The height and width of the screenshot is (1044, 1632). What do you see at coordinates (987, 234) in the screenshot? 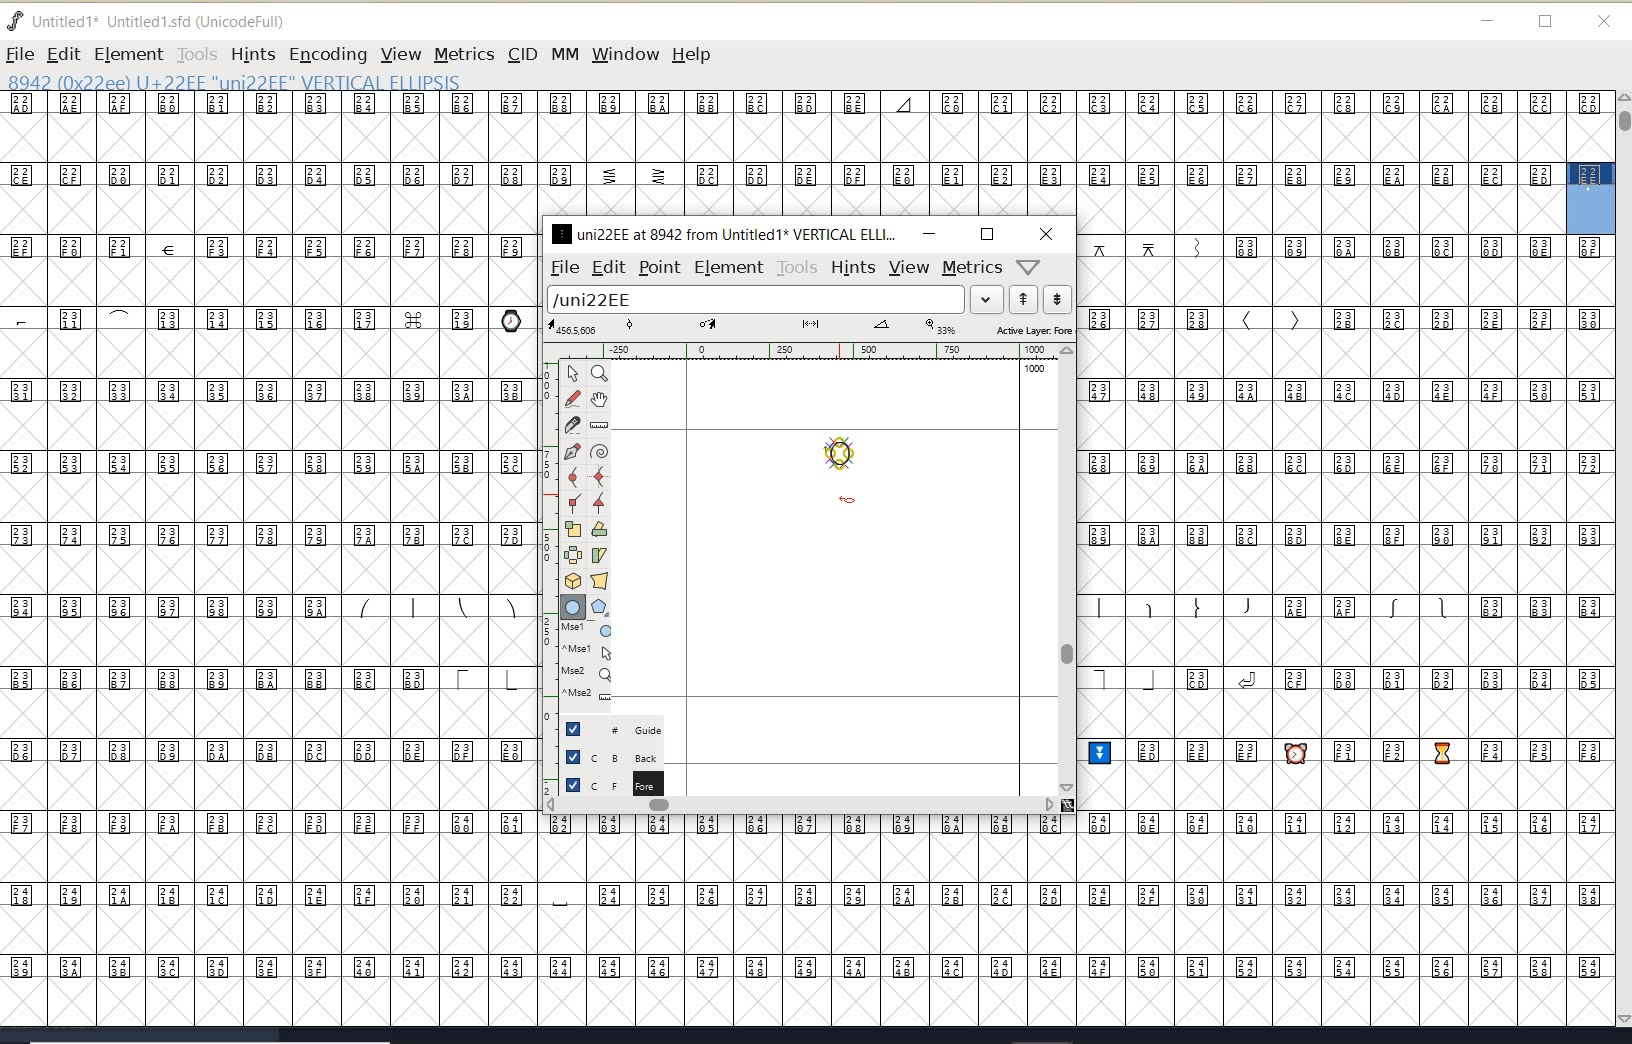
I see `restore` at bounding box center [987, 234].